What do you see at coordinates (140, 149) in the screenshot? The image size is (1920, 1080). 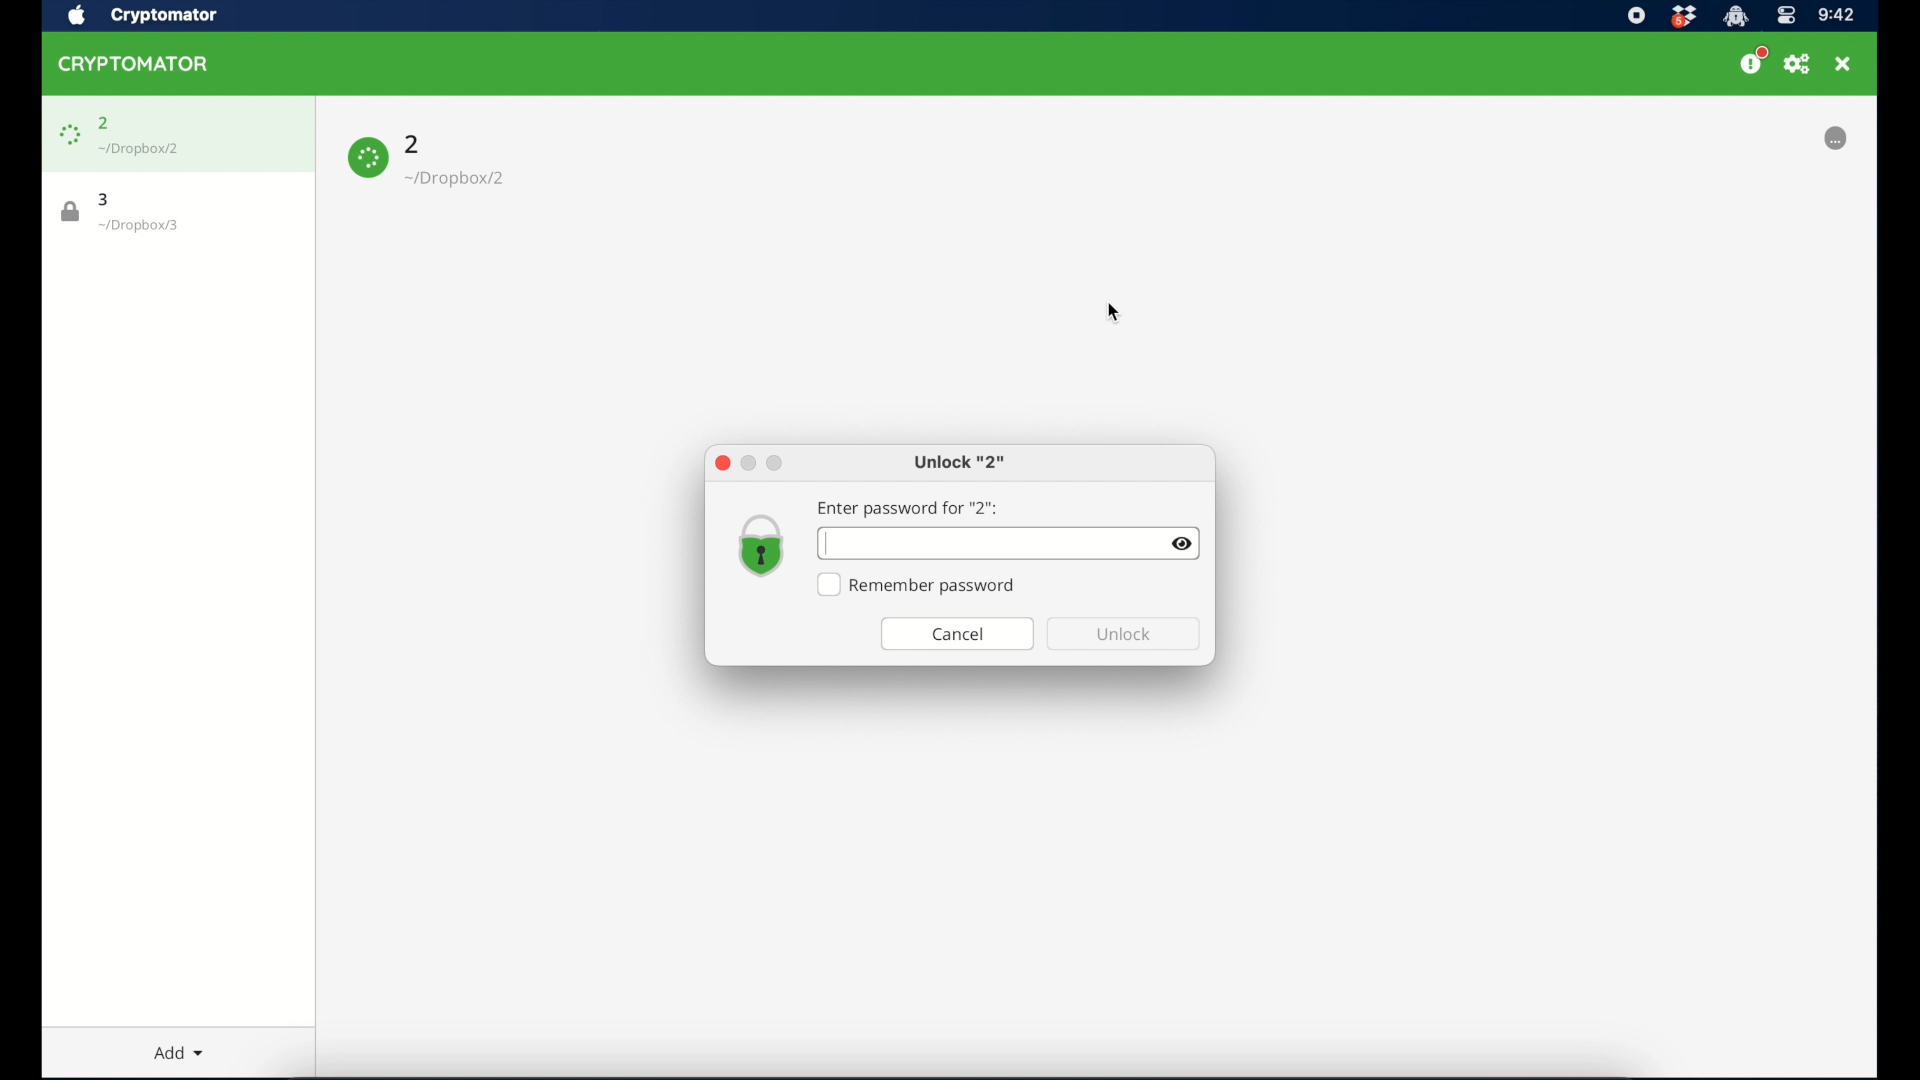 I see `location` at bounding box center [140, 149].